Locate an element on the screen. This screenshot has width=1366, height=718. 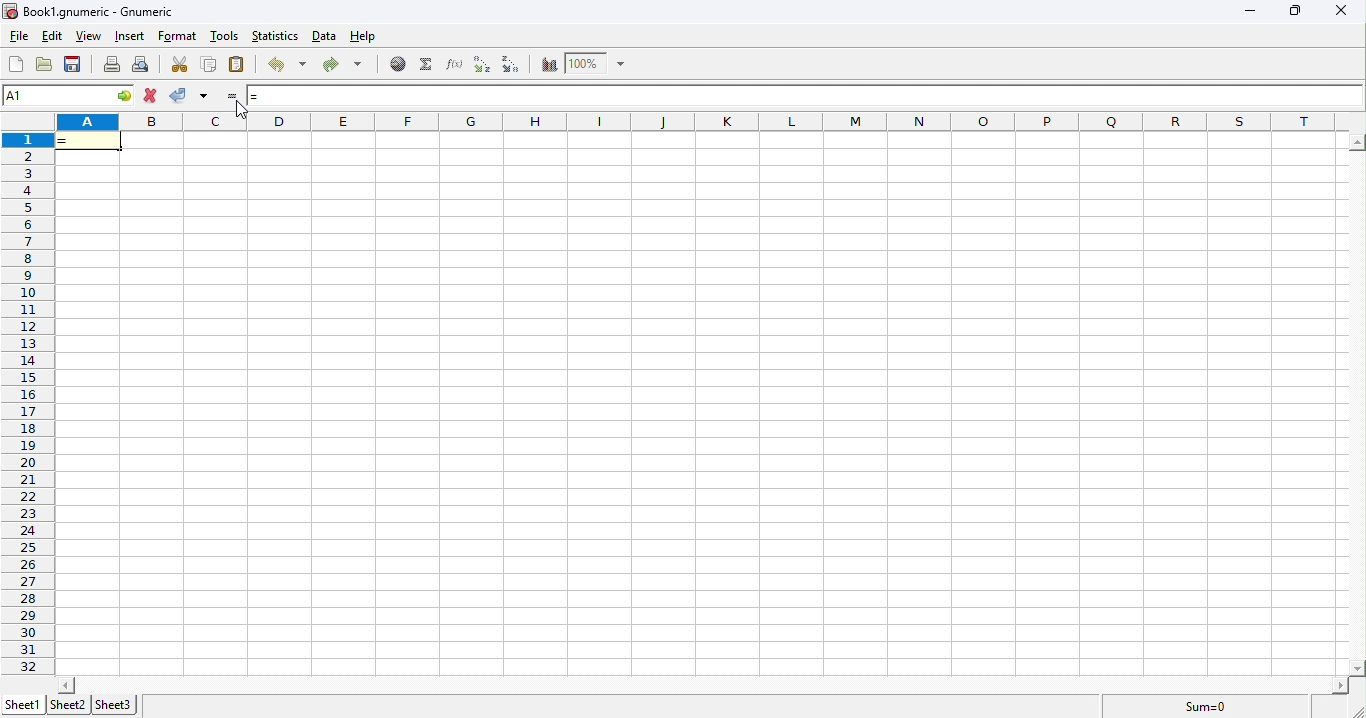
formula bar is located at coordinates (824, 96).